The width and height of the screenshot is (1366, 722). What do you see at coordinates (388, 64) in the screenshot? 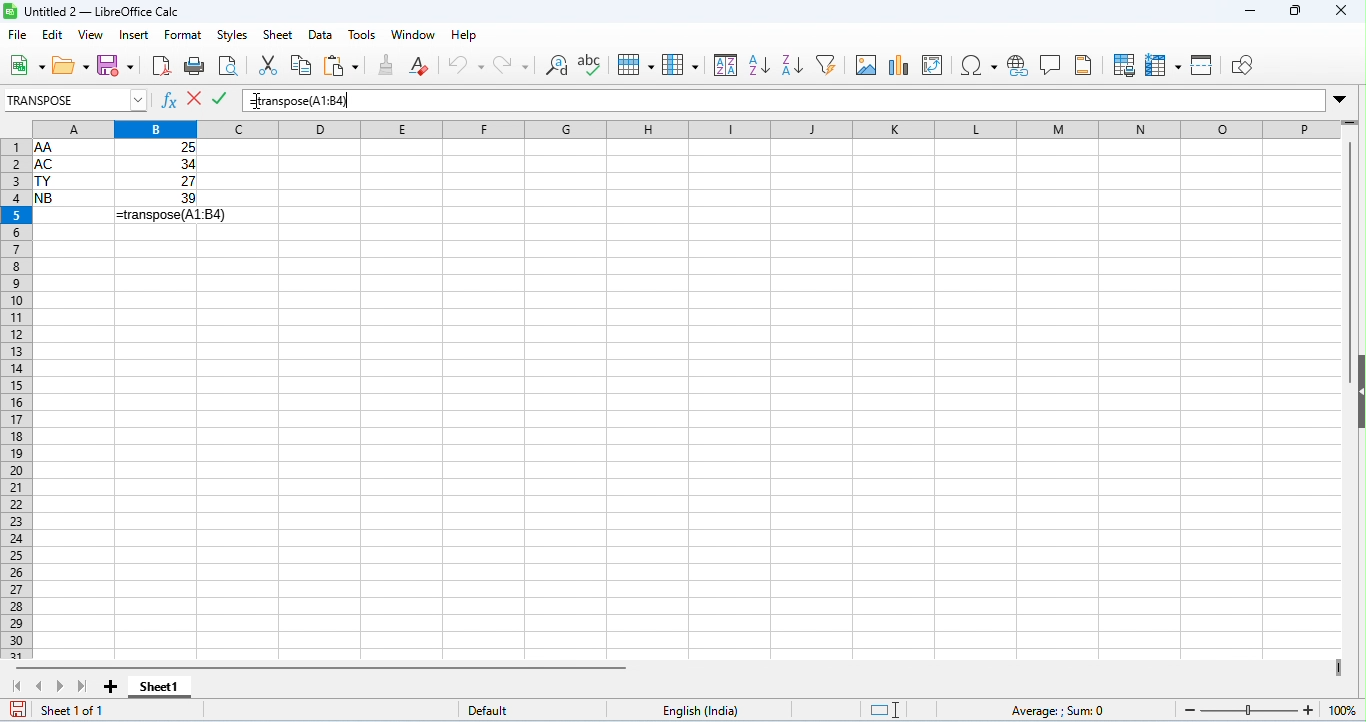
I see `clone` at bounding box center [388, 64].